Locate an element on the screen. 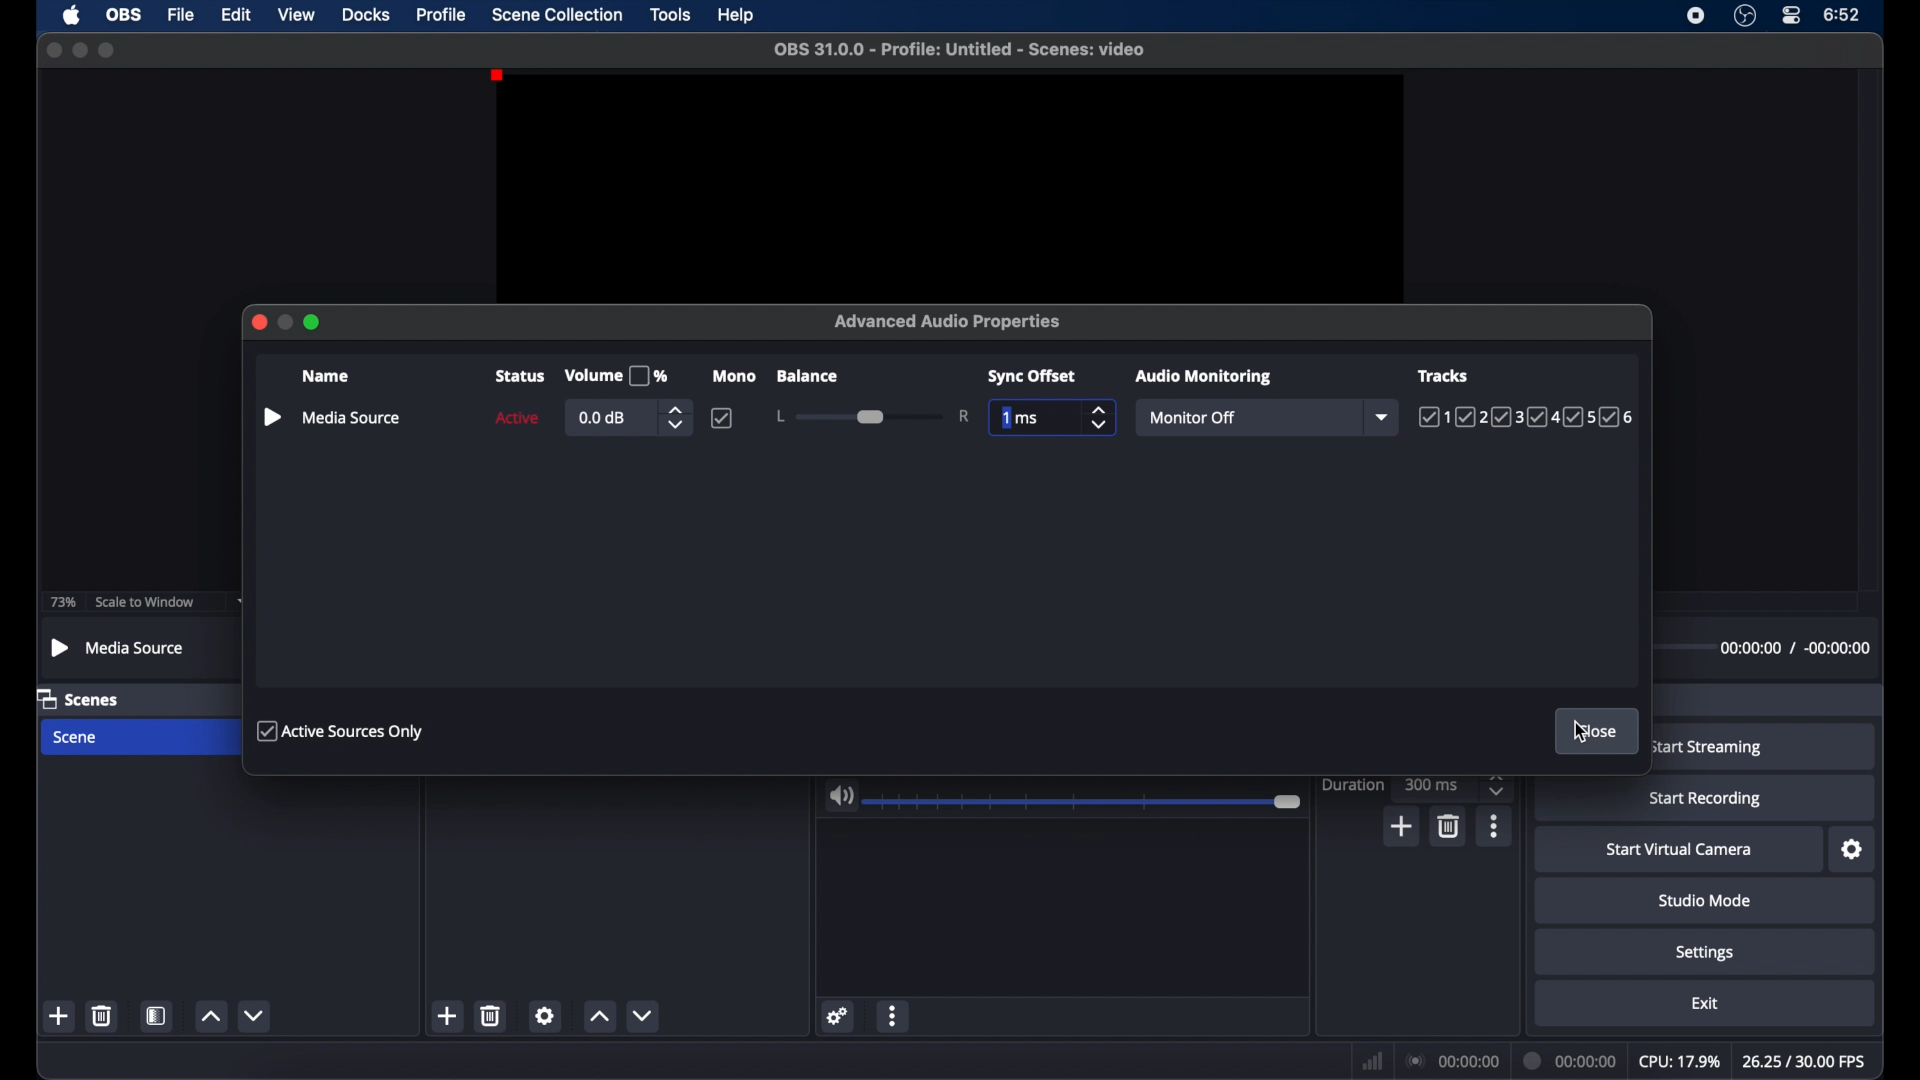  close is located at coordinates (257, 322).